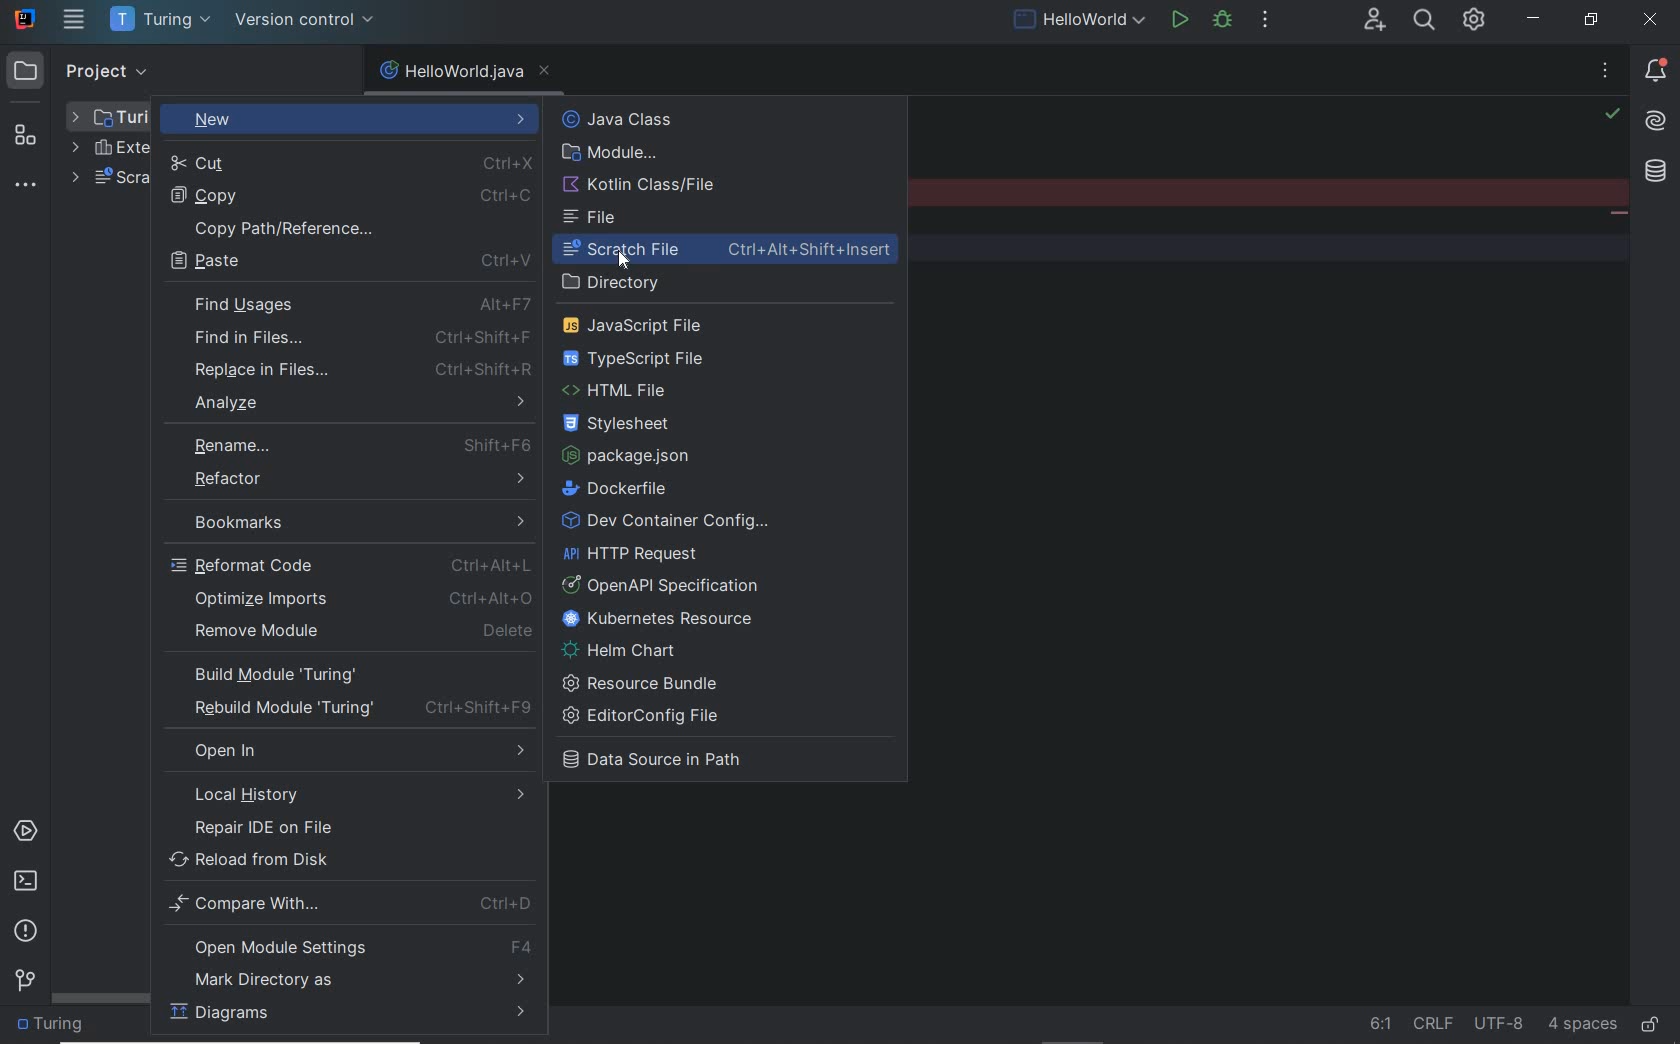 The width and height of the screenshot is (1680, 1044). I want to click on AI Assistant, so click(1656, 122).